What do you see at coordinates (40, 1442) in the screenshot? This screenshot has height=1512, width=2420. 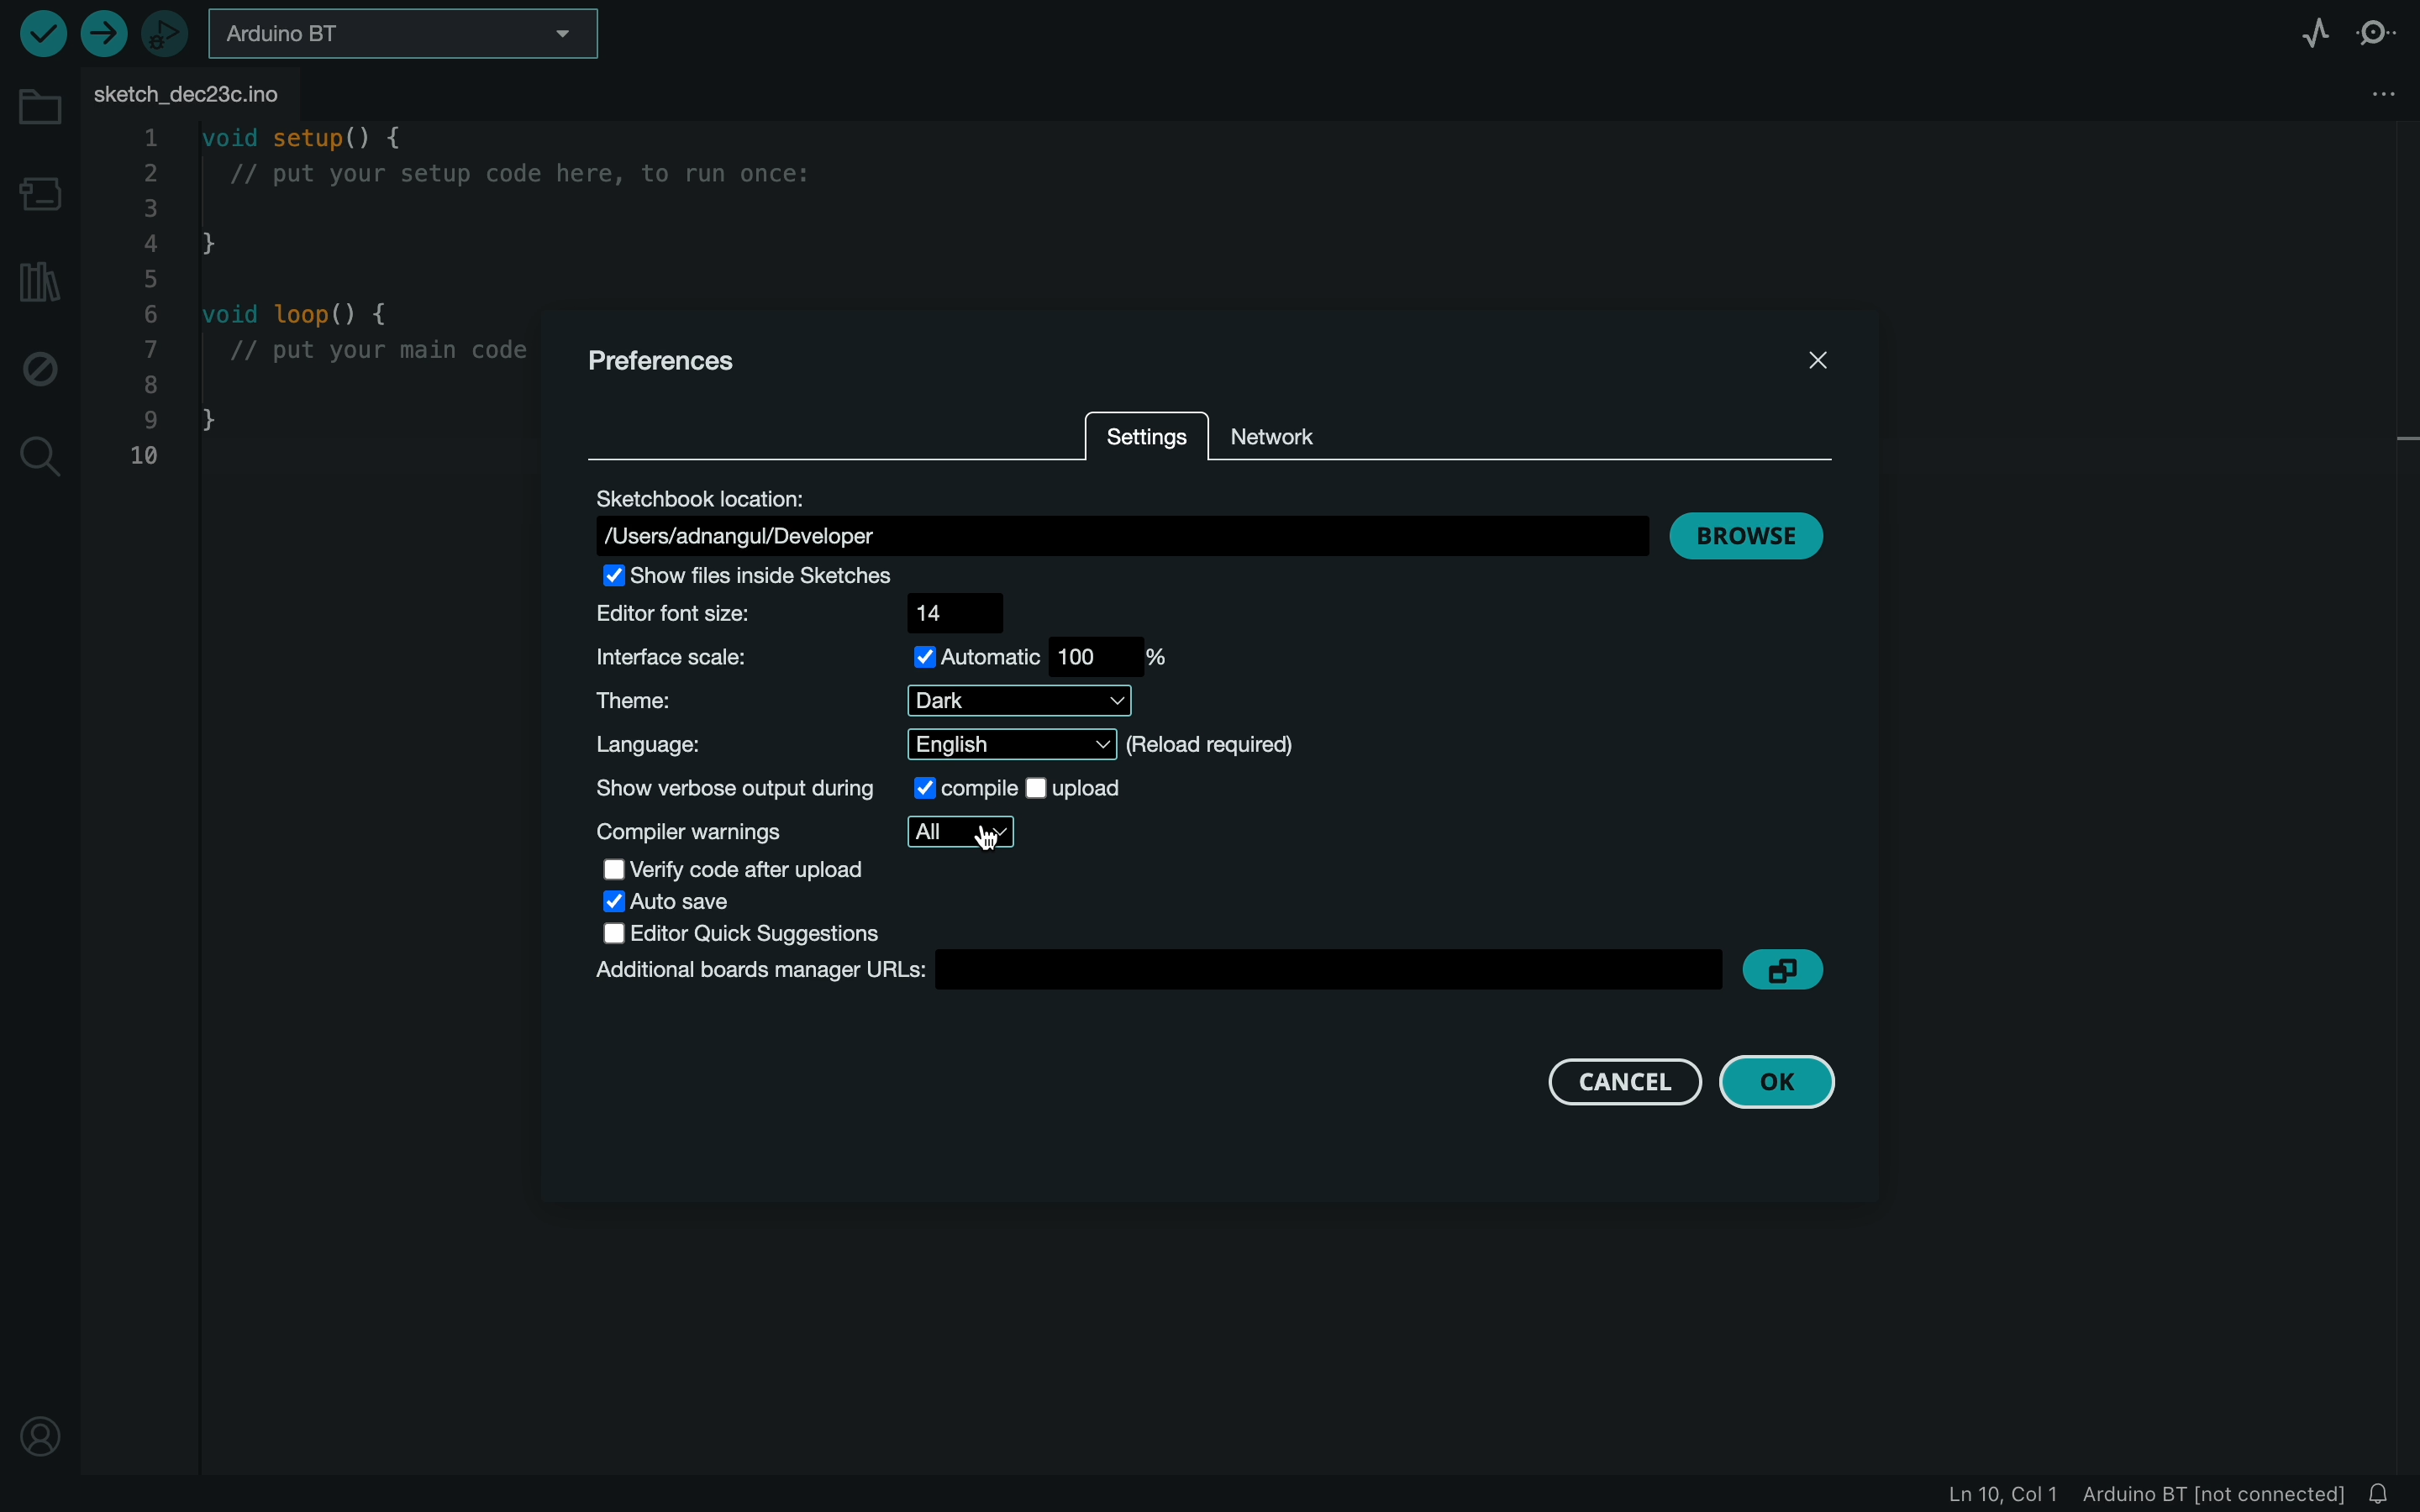 I see `location` at bounding box center [40, 1442].